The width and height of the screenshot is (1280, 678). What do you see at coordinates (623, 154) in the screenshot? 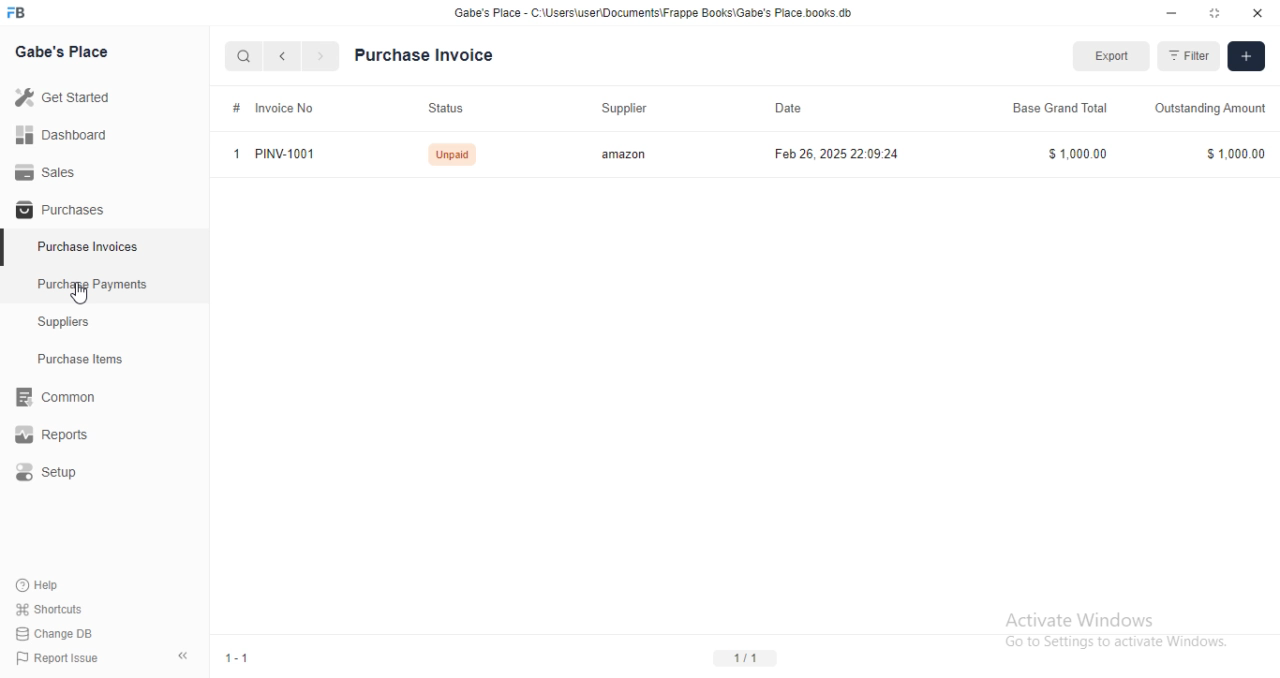
I see `amazon` at bounding box center [623, 154].